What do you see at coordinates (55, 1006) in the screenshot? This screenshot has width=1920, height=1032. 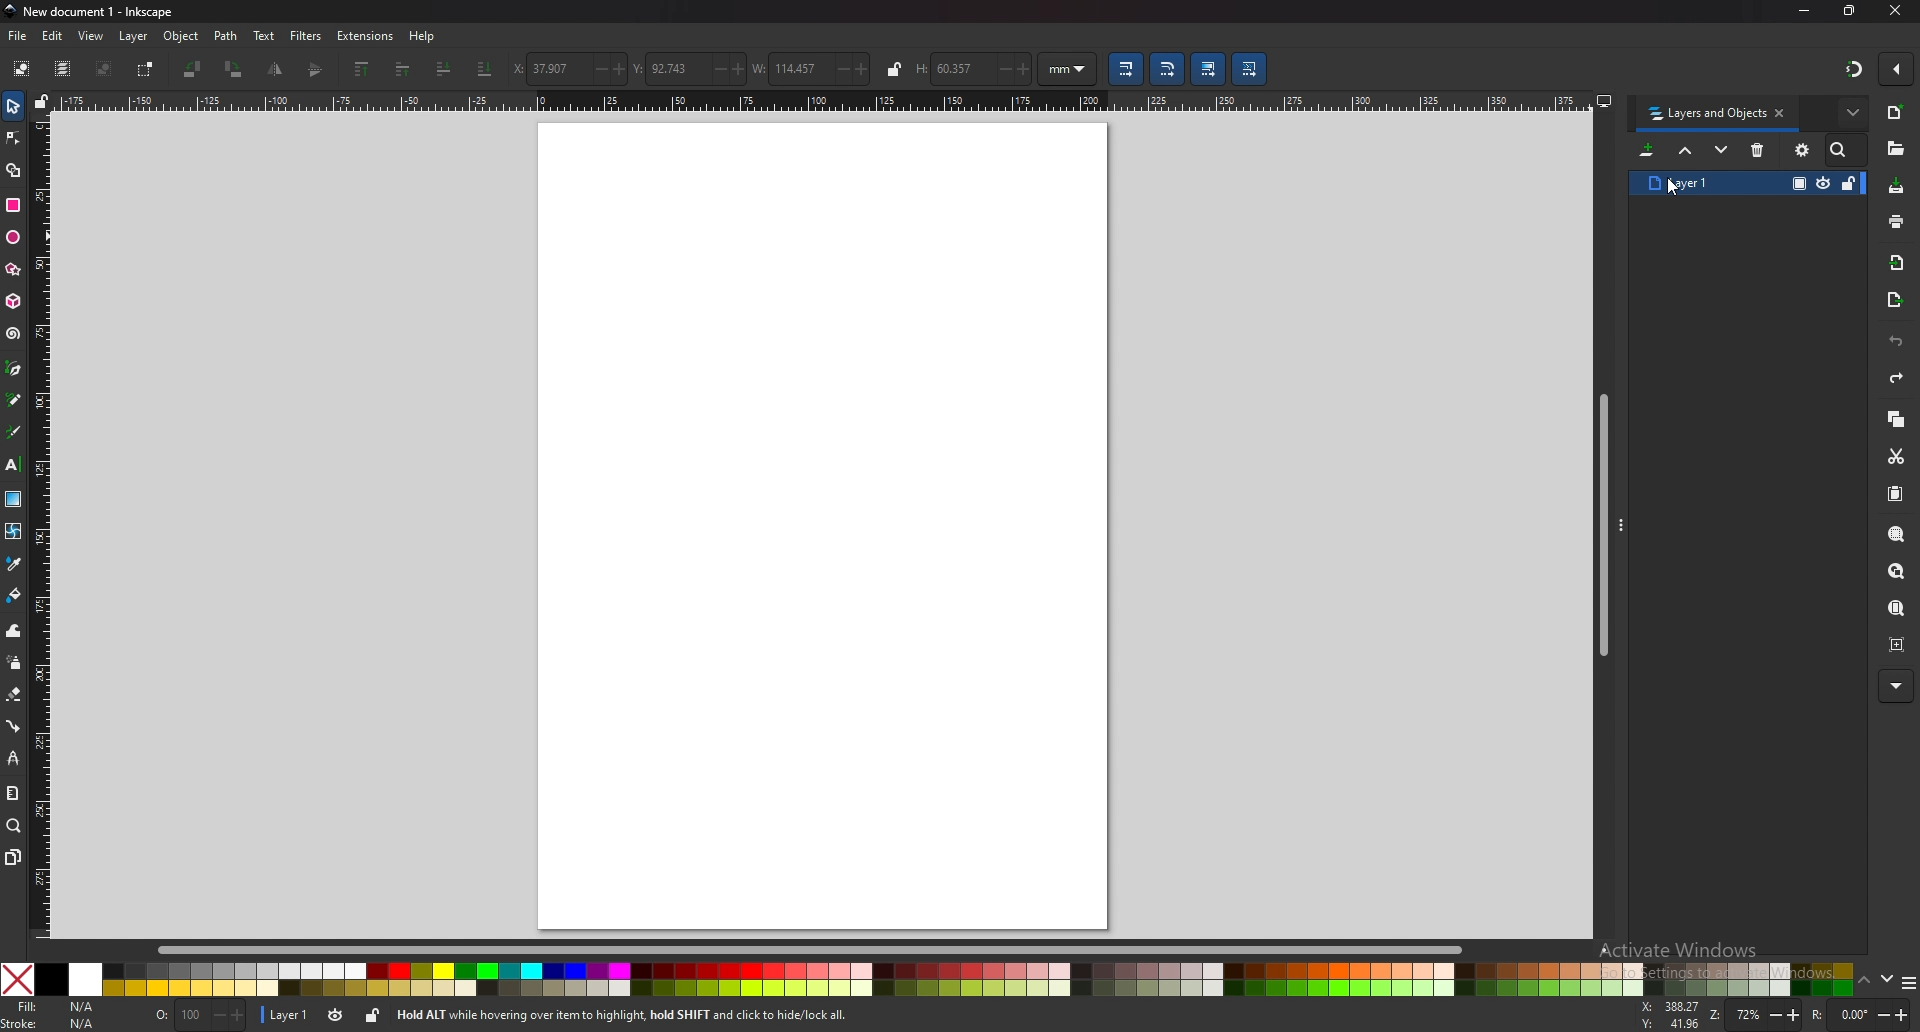 I see `fill` at bounding box center [55, 1006].